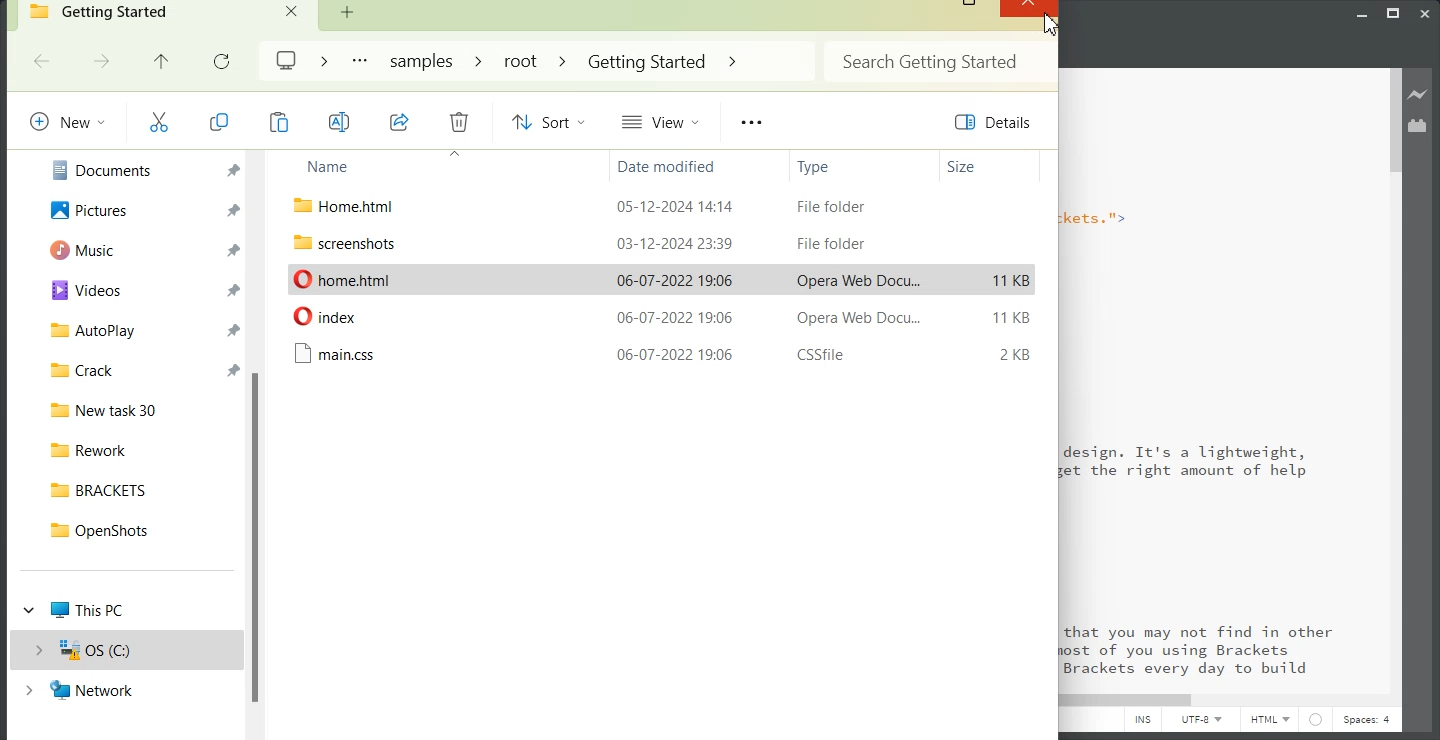 This screenshot has width=1440, height=740. What do you see at coordinates (127, 649) in the screenshot?
I see `OS(C:)` at bounding box center [127, 649].